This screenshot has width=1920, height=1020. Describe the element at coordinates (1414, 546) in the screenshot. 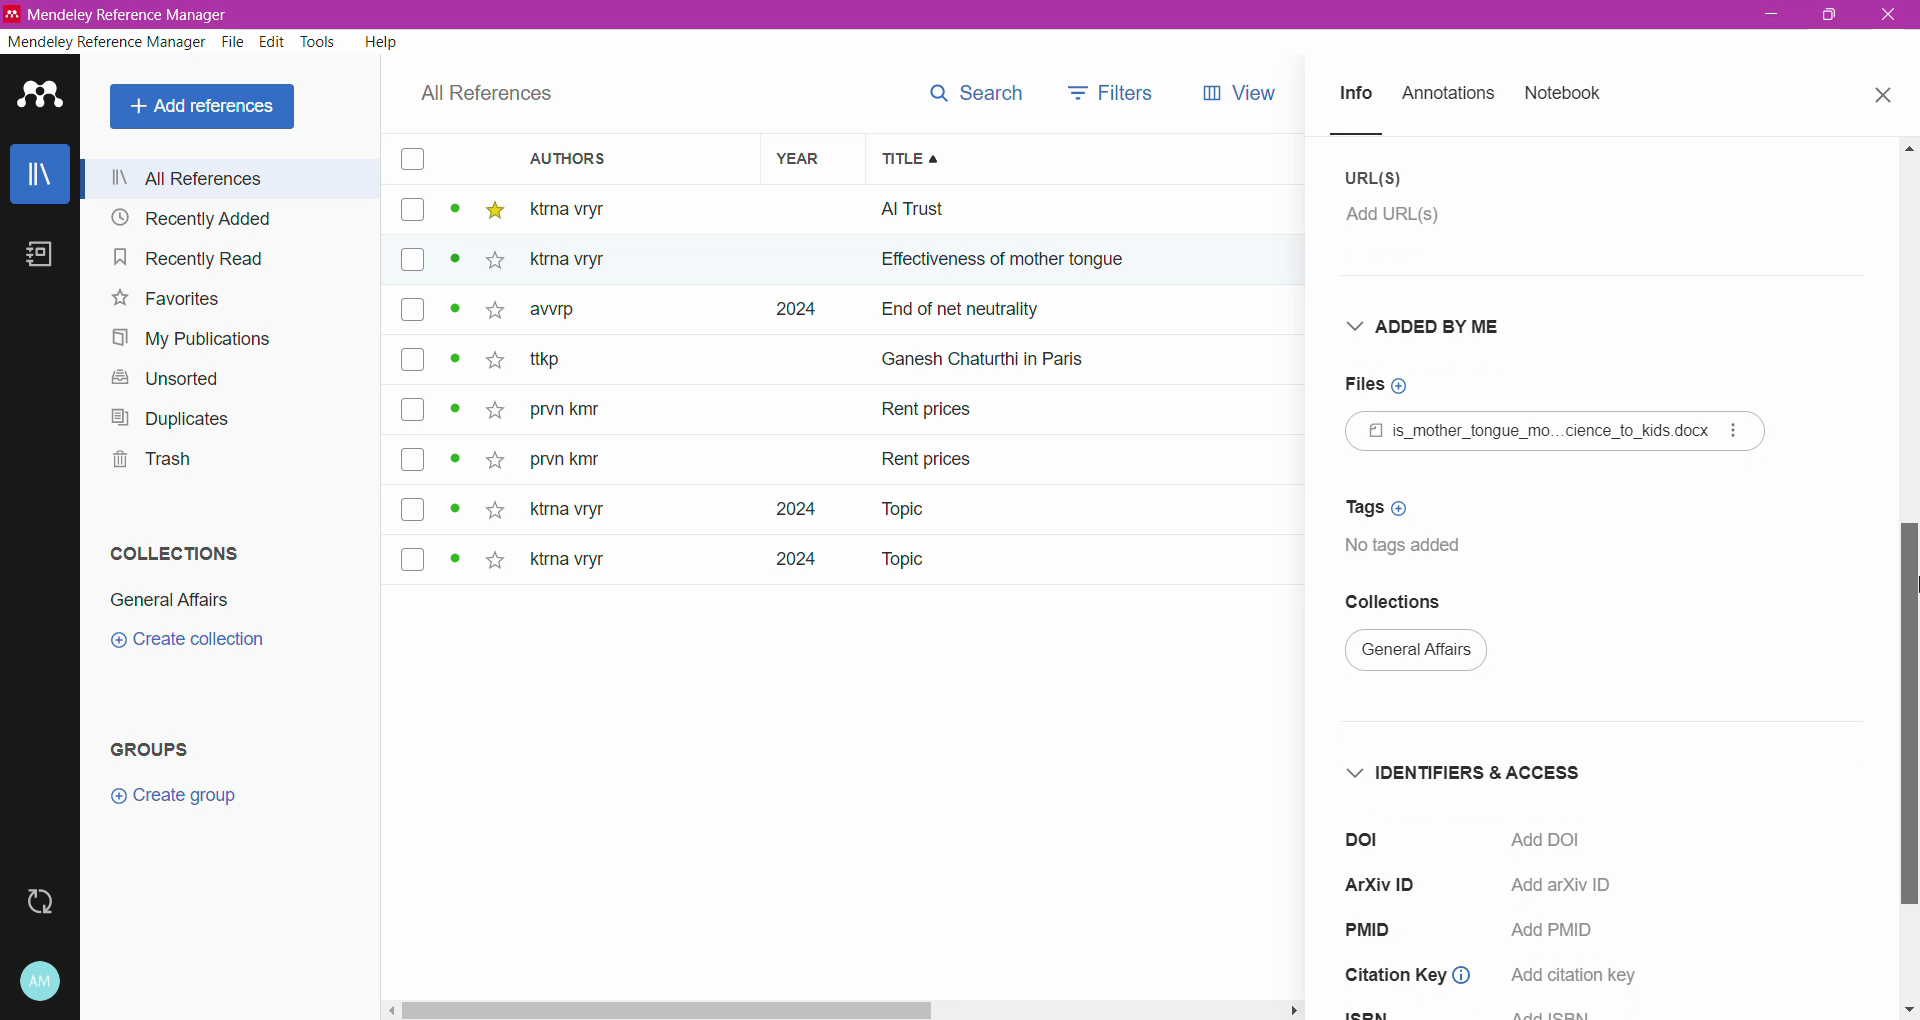

I see `No tags added` at that location.